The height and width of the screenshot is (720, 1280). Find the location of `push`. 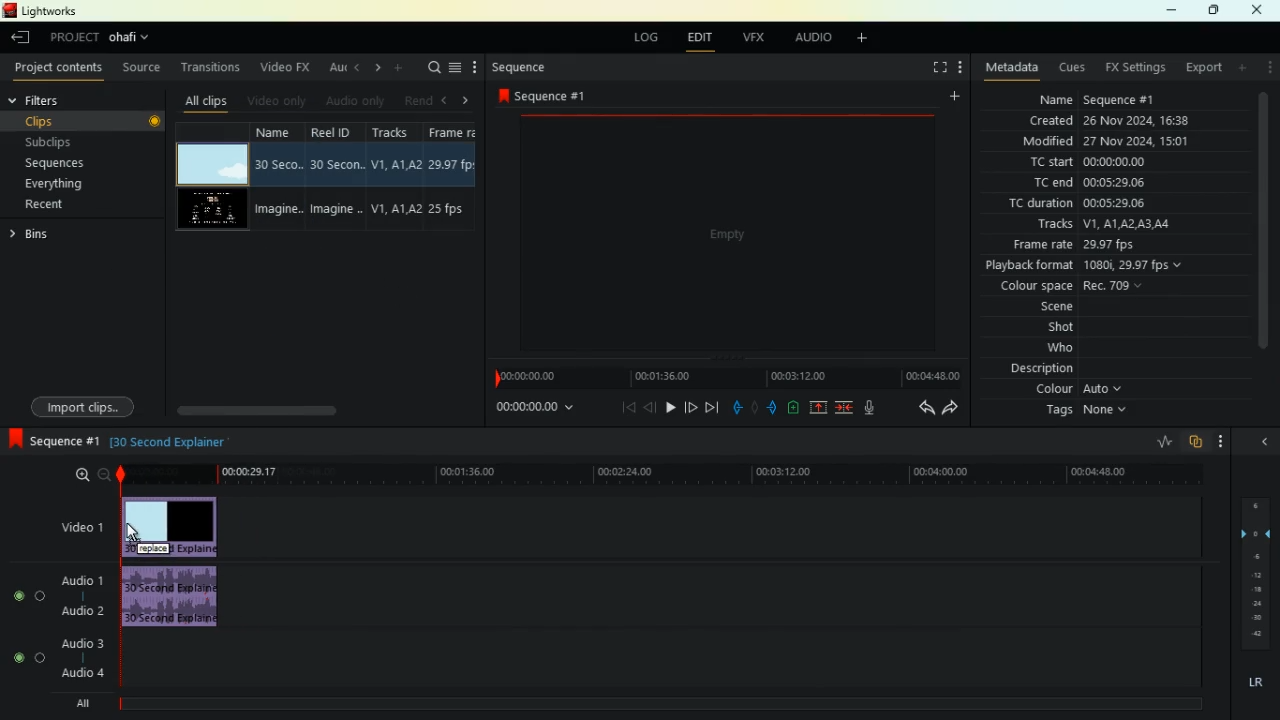

push is located at coordinates (773, 407).